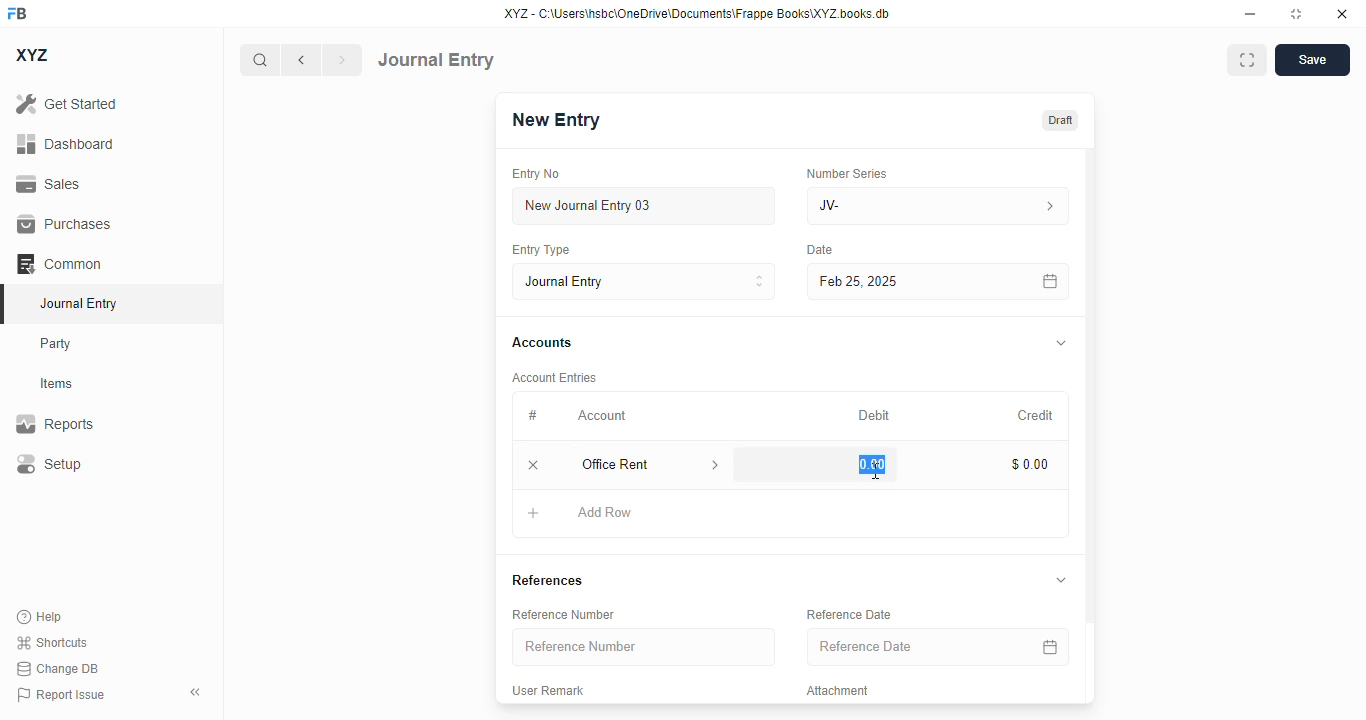 This screenshot has height=720, width=1366. Describe the element at coordinates (643, 646) in the screenshot. I see `reference number` at that location.